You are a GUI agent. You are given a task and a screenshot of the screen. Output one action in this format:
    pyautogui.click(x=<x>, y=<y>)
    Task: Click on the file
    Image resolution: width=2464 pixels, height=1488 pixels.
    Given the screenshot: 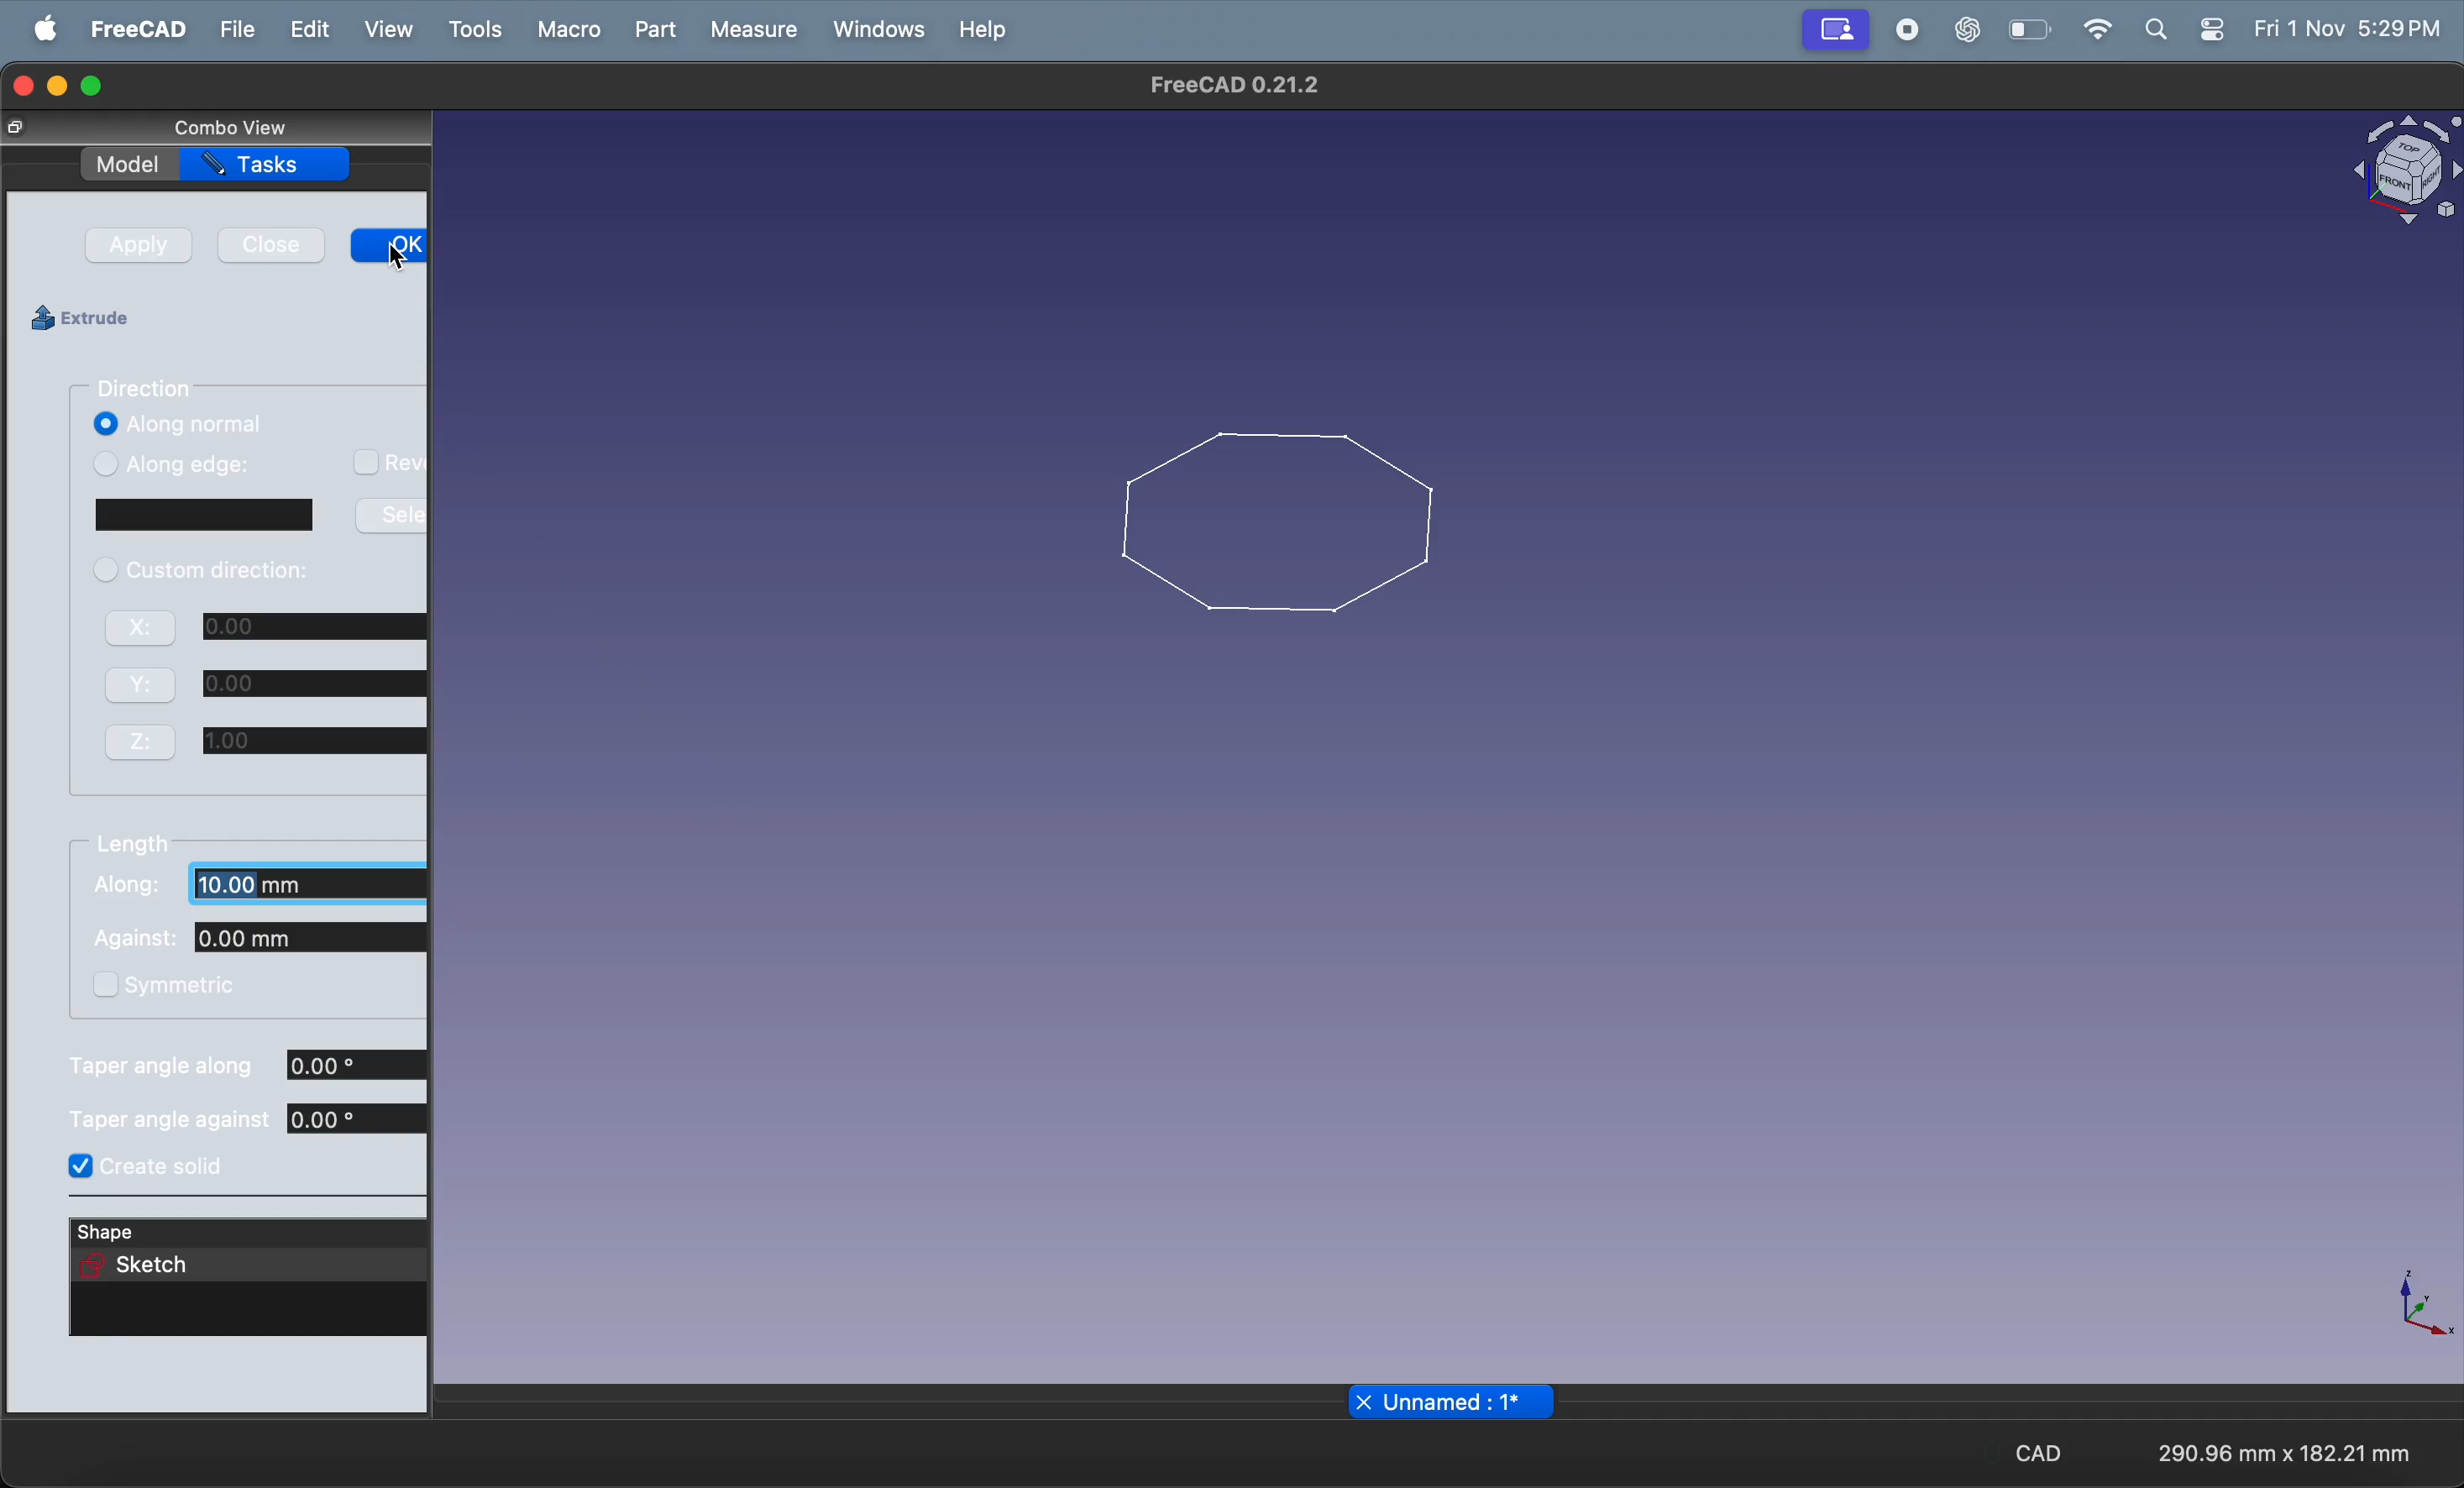 What is the action you would take?
    pyautogui.click(x=235, y=27)
    